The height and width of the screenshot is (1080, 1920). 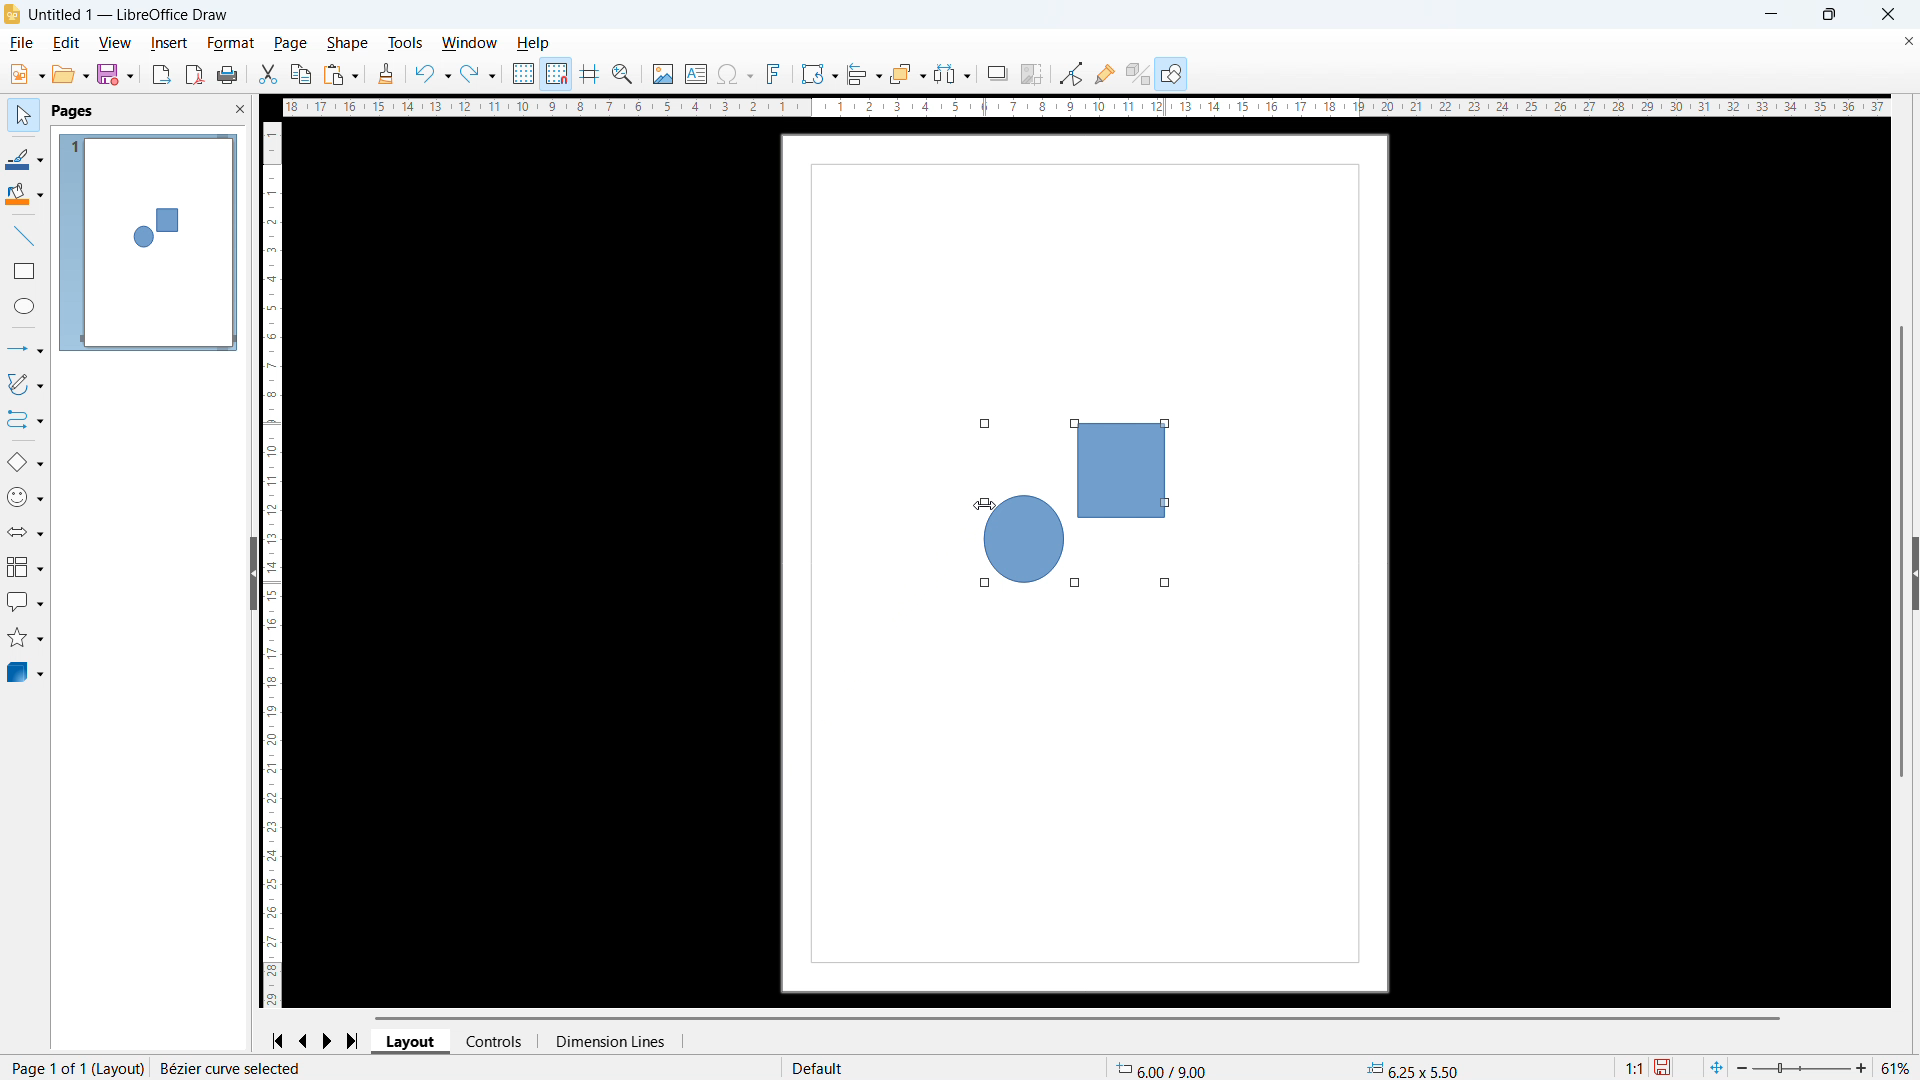 What do you see at coordinates (387, 74) in the screenshot?
I see `Clone formatting ` at bounding box center [387, 74].